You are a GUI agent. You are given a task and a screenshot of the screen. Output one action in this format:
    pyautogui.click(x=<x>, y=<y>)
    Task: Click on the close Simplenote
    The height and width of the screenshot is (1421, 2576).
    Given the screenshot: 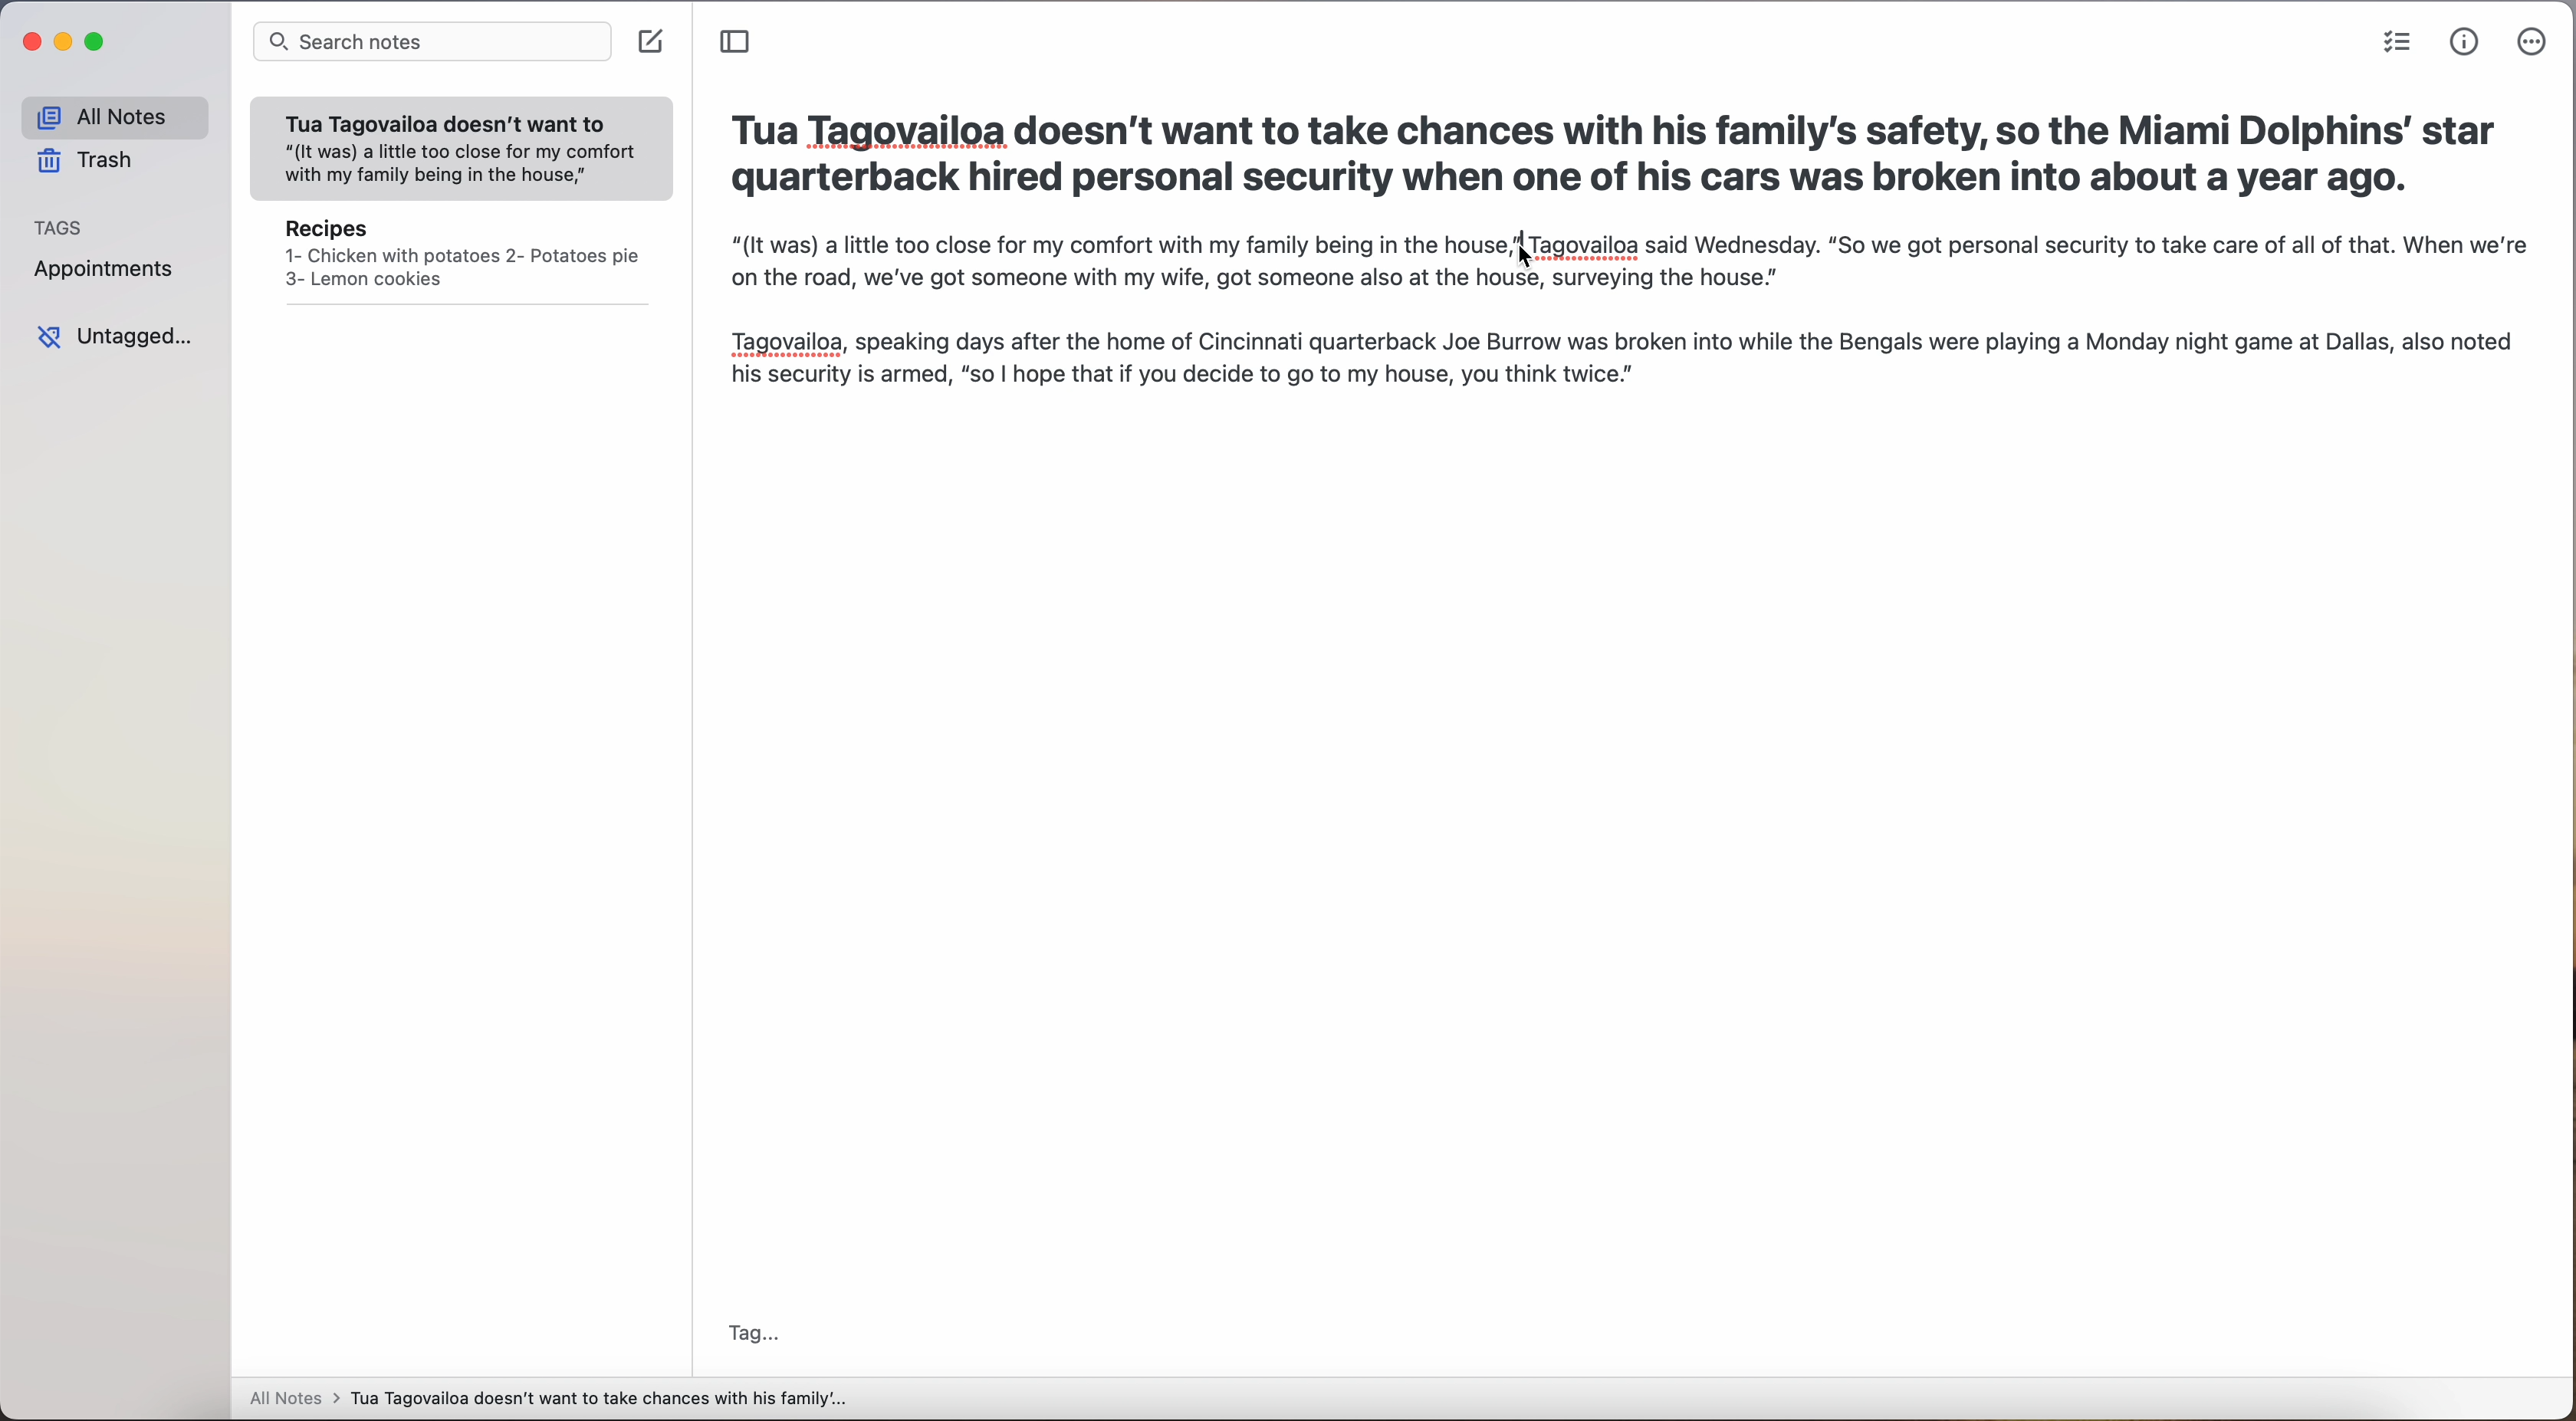 What is the action you would take?
    pyautogui.click(x=30, y=42)
    